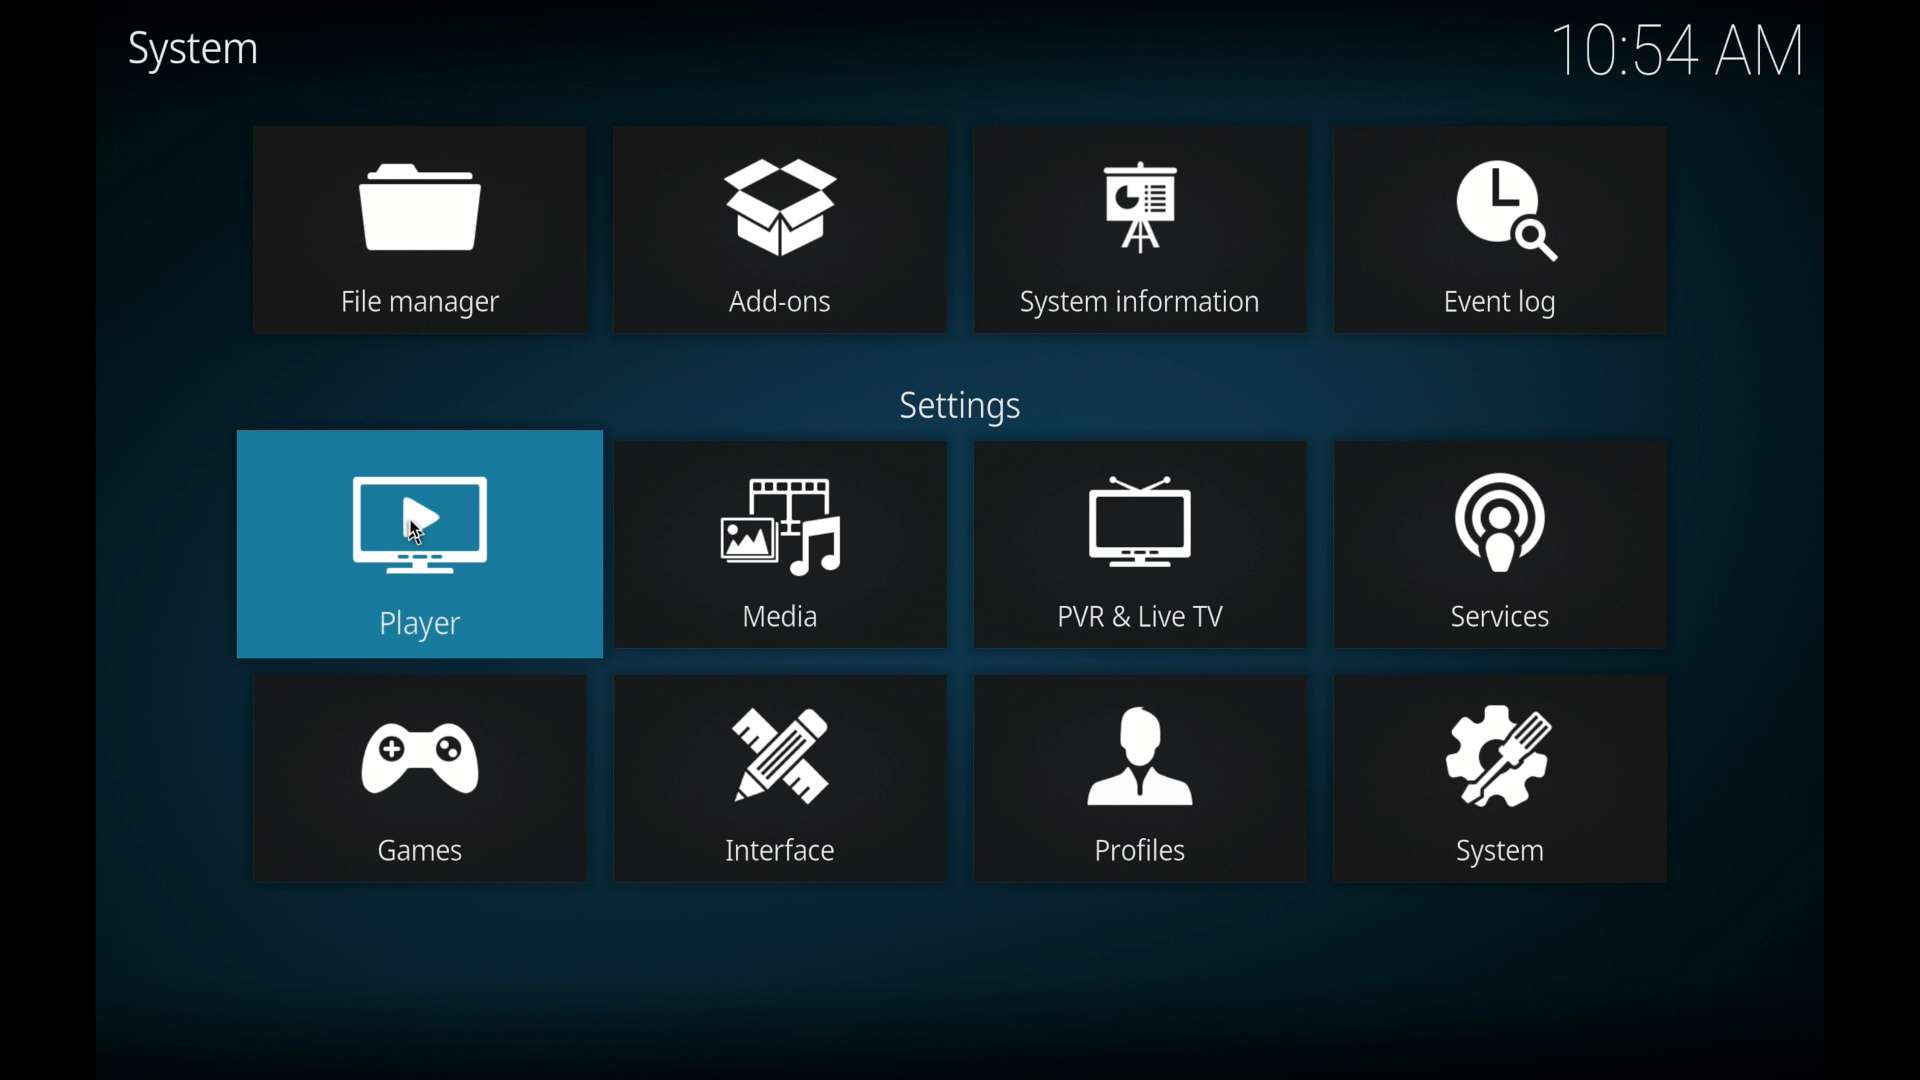  I want to click on profiles, so click(1141, 777).